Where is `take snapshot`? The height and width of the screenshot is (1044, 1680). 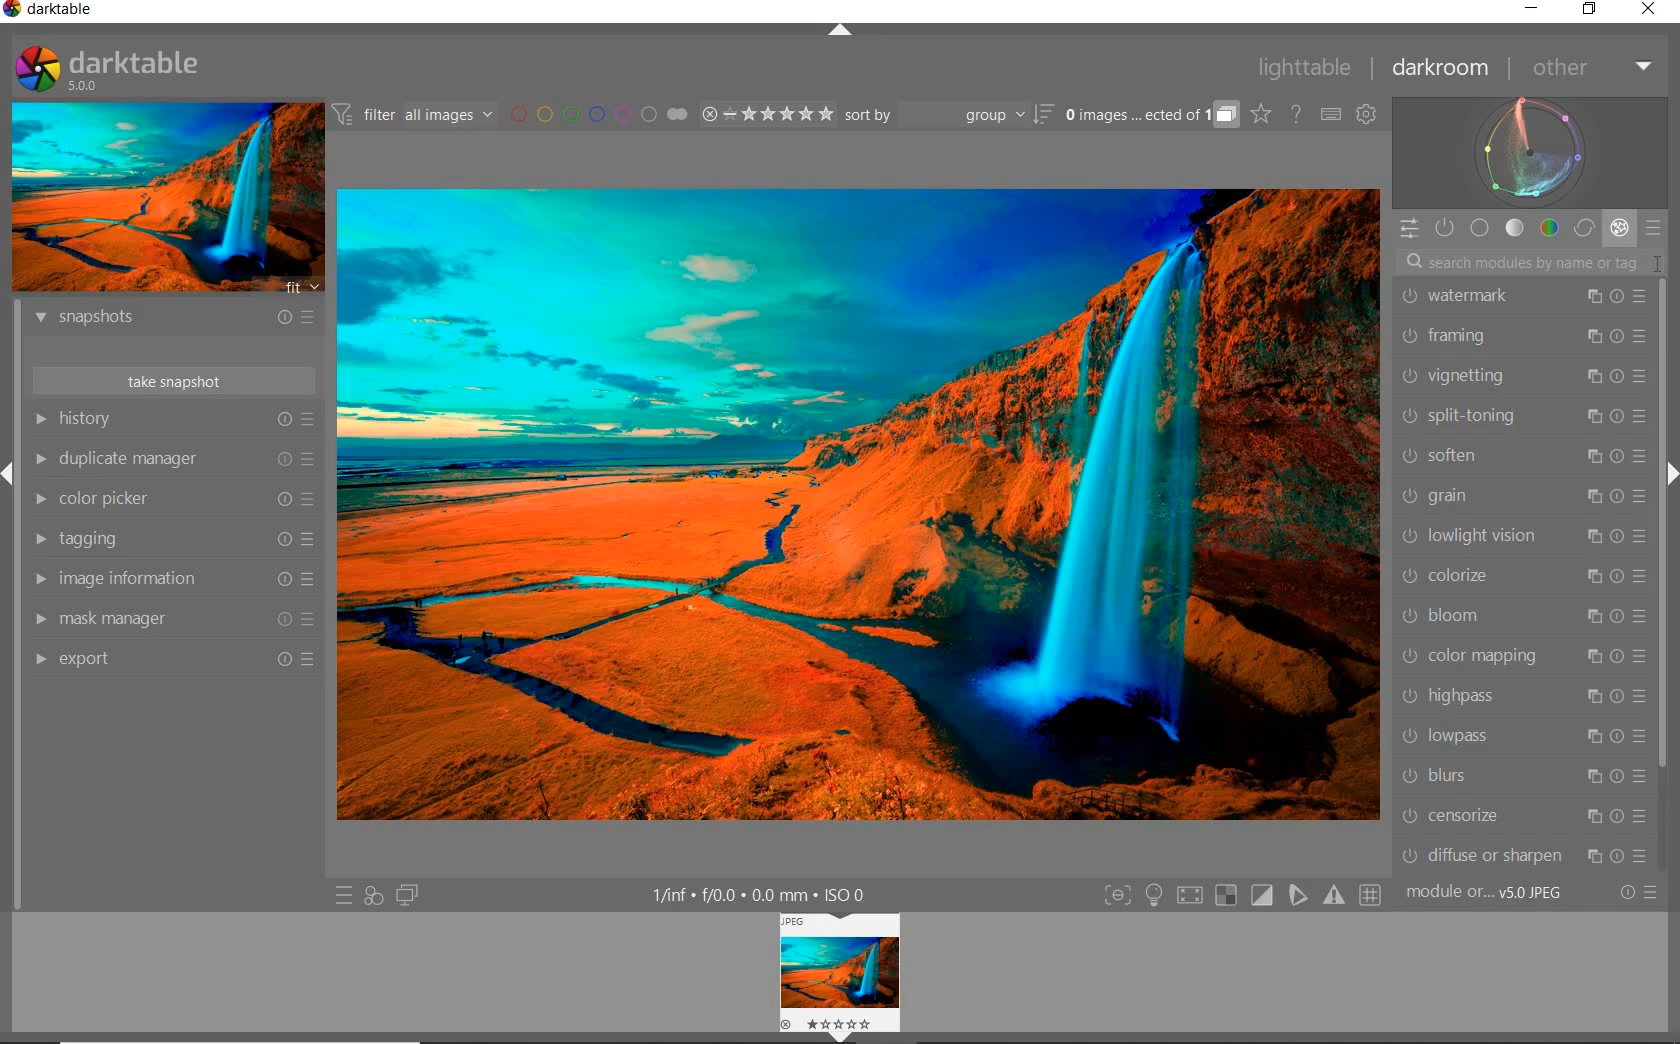
take snapshot is located at coordinates (173, 379).